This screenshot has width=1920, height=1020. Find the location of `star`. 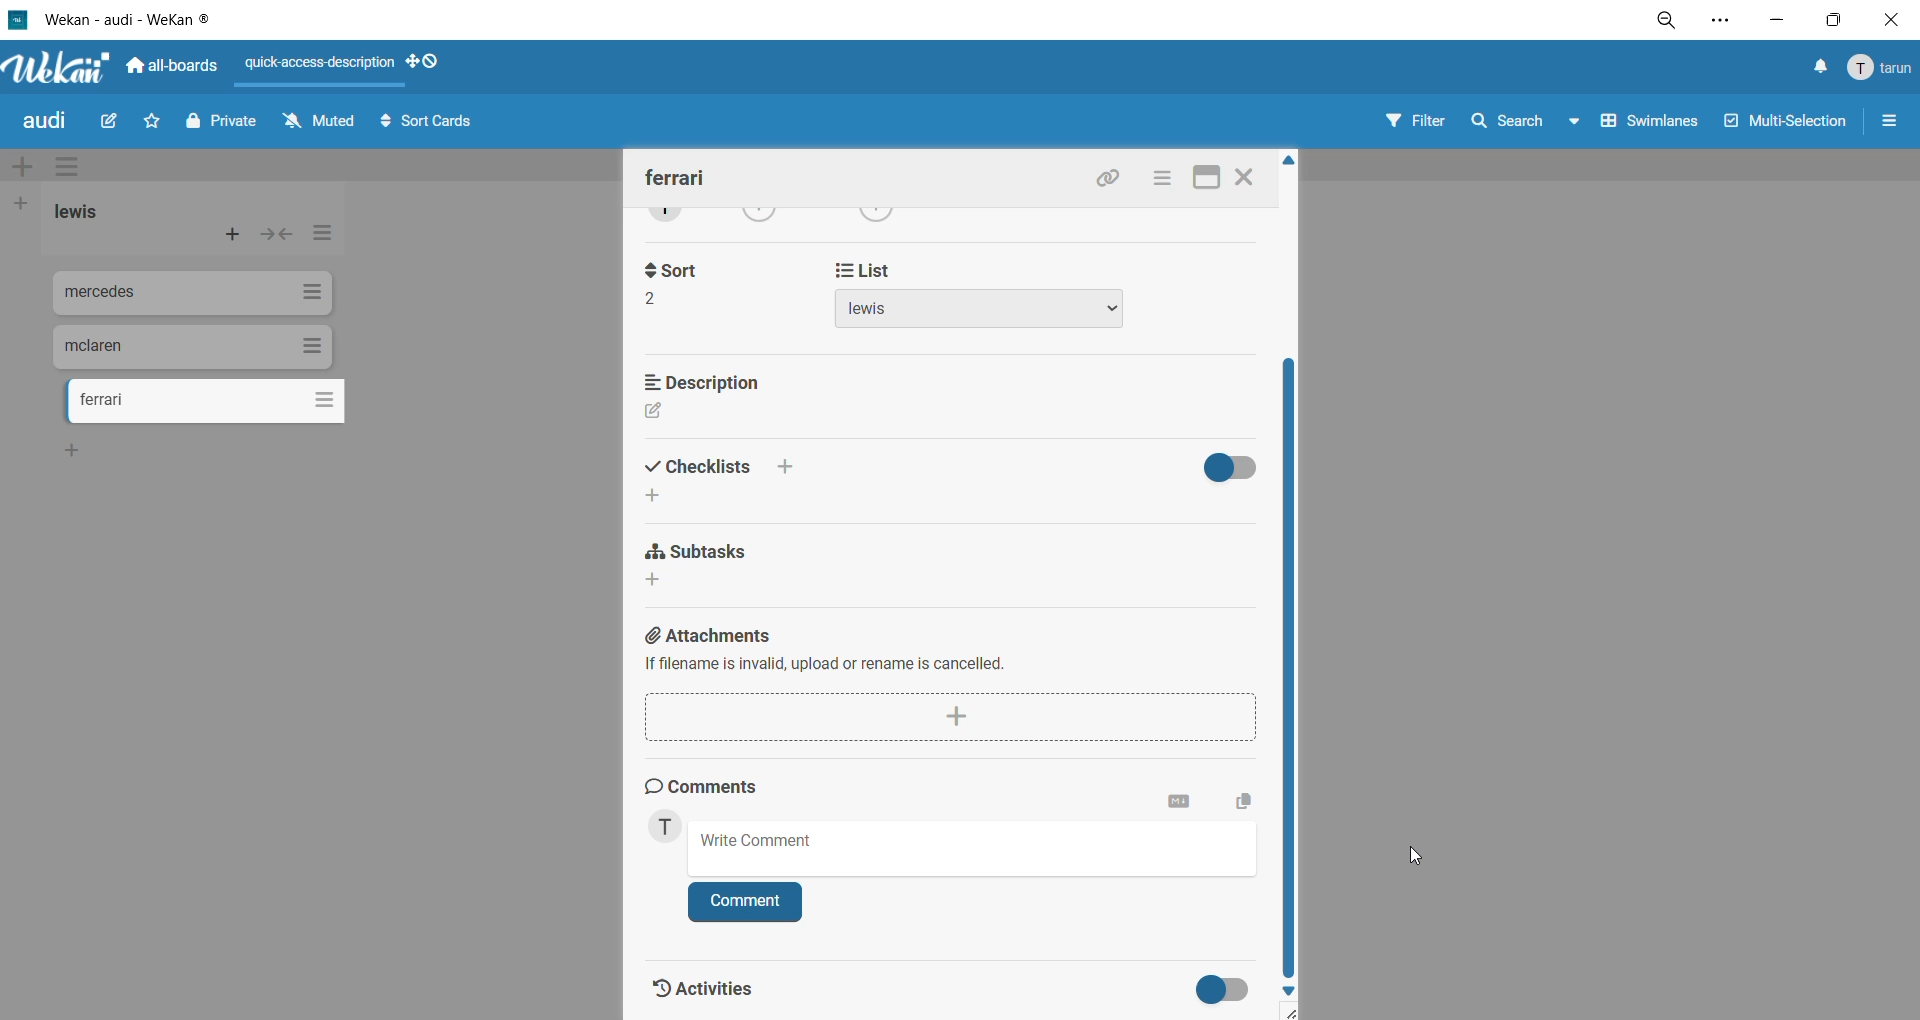

star is located at coordinates (156, 119).